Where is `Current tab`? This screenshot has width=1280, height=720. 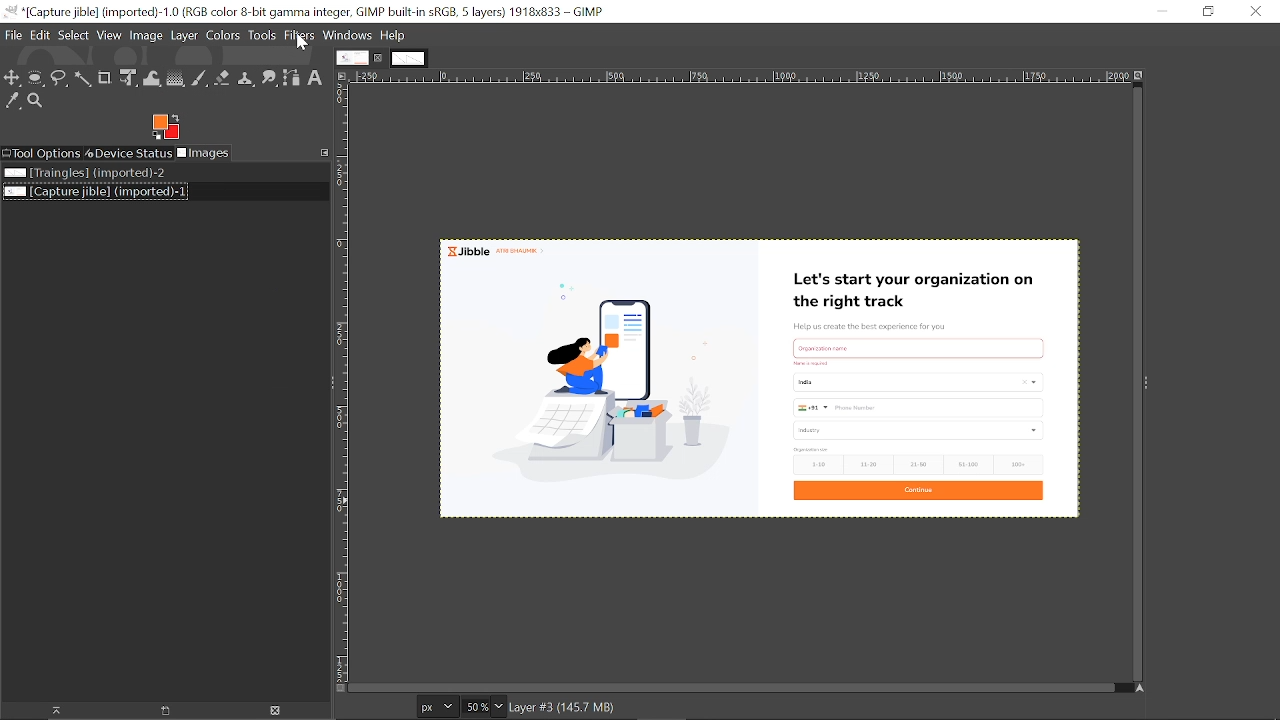 Current tab is located at coordinates (353, 57).